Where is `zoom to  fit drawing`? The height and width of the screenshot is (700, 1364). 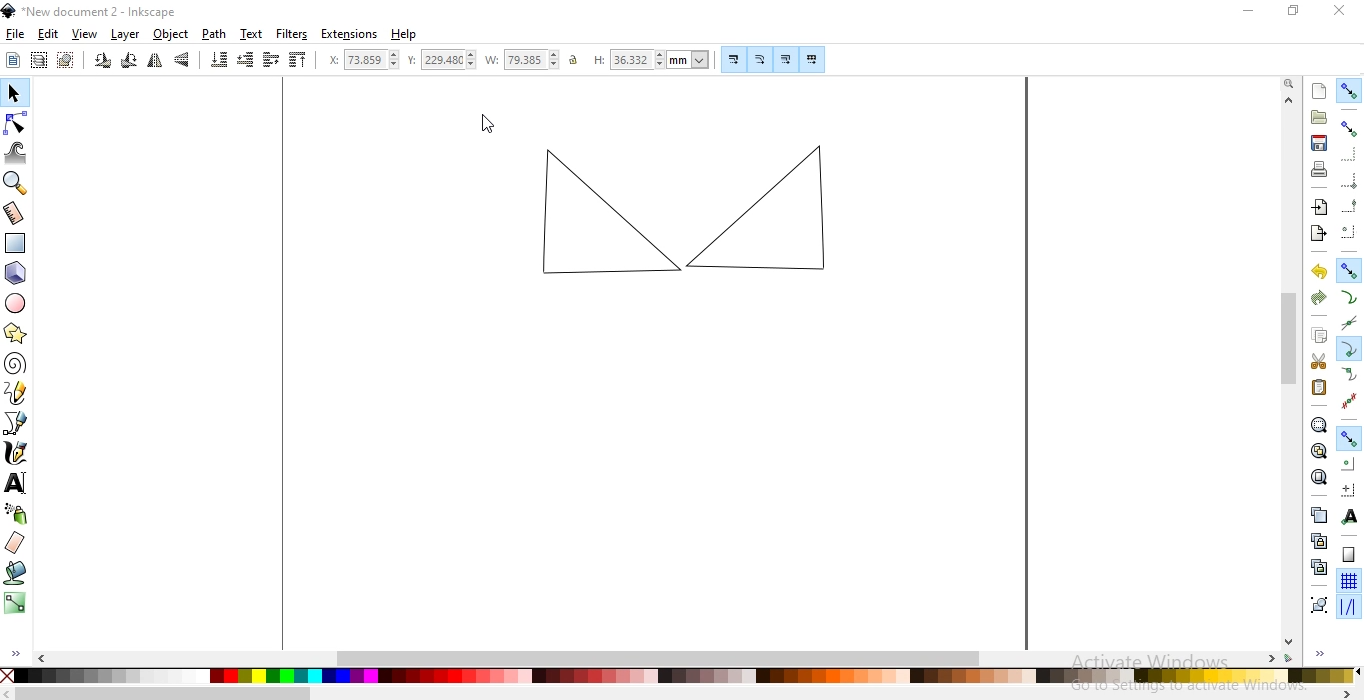
zoom to  fit drawing is located at coordinates (1316, 452).